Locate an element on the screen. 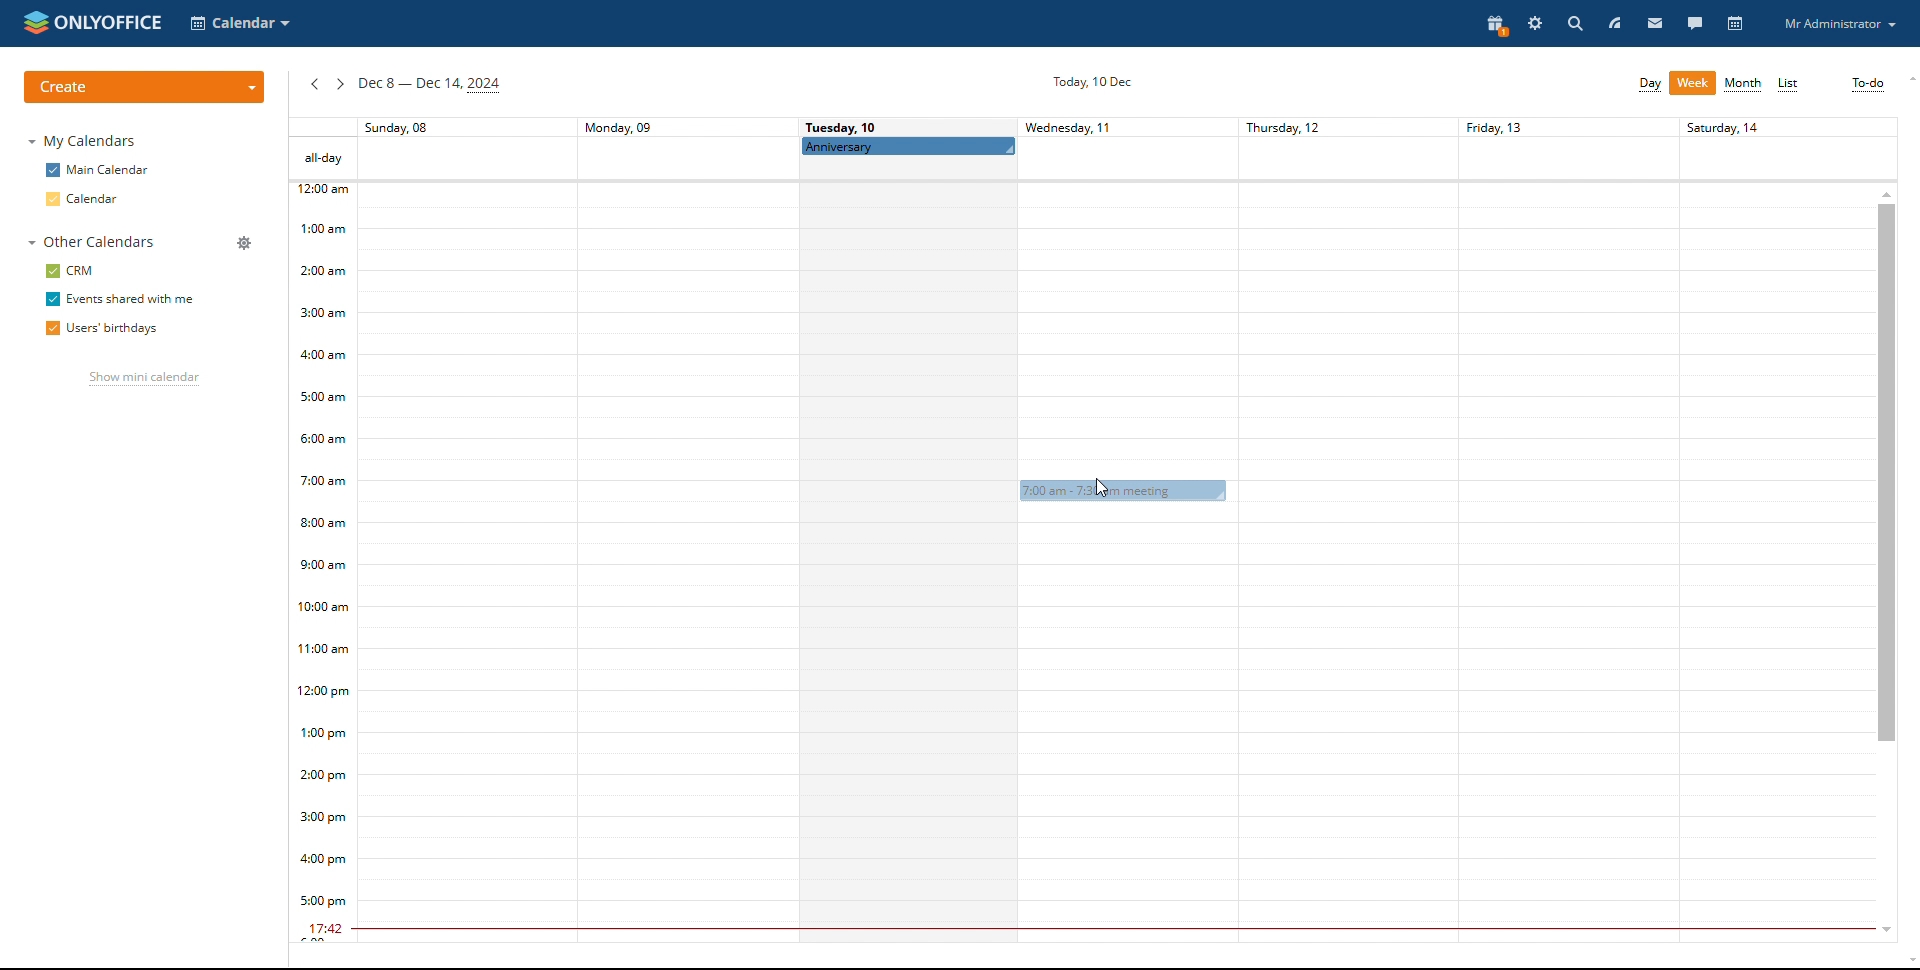 Image resolution: width=1920 pixels, height=970 pixels. timeline is located at coordinates (322, 563).